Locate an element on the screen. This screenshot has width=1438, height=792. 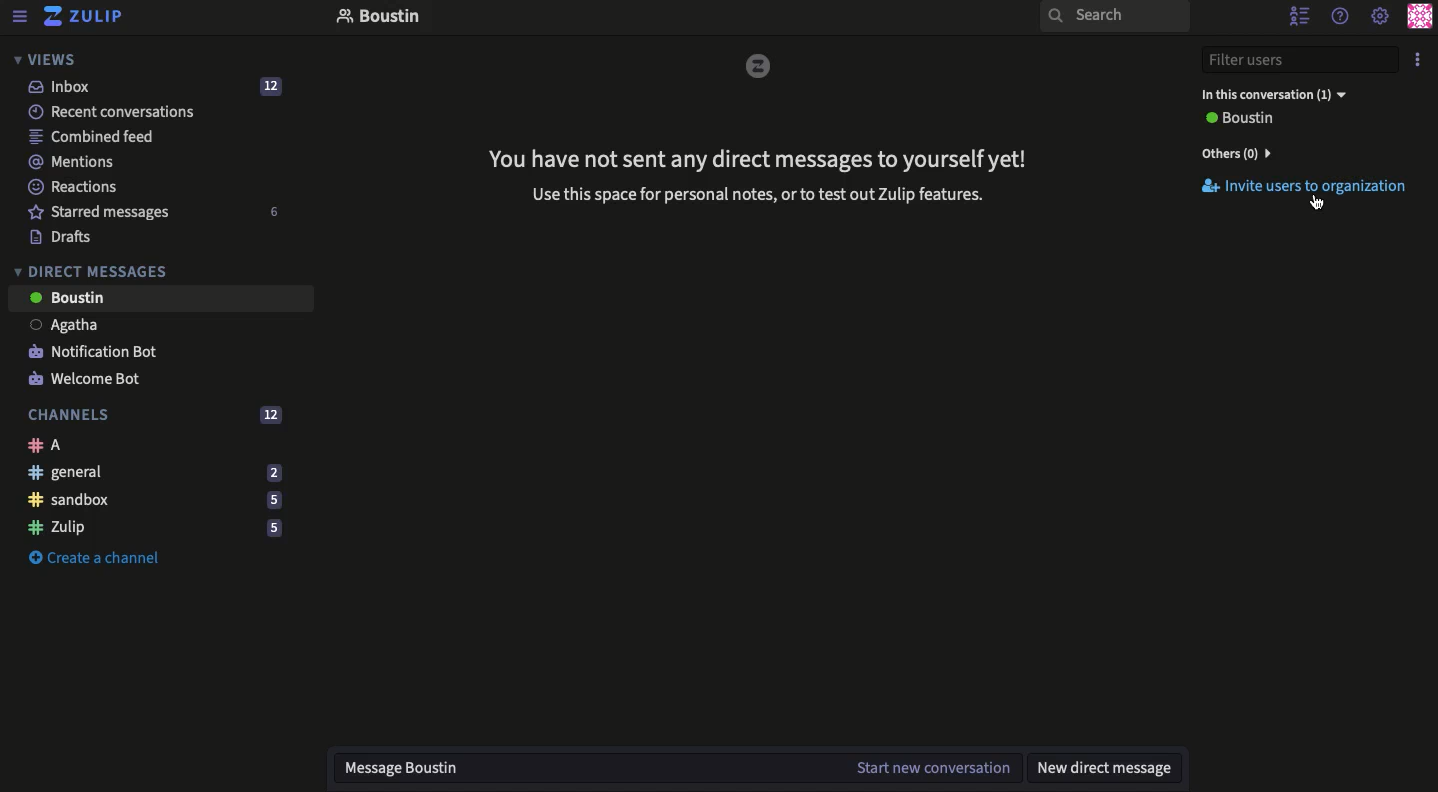
Boustin is located at coordinates (379, 18).